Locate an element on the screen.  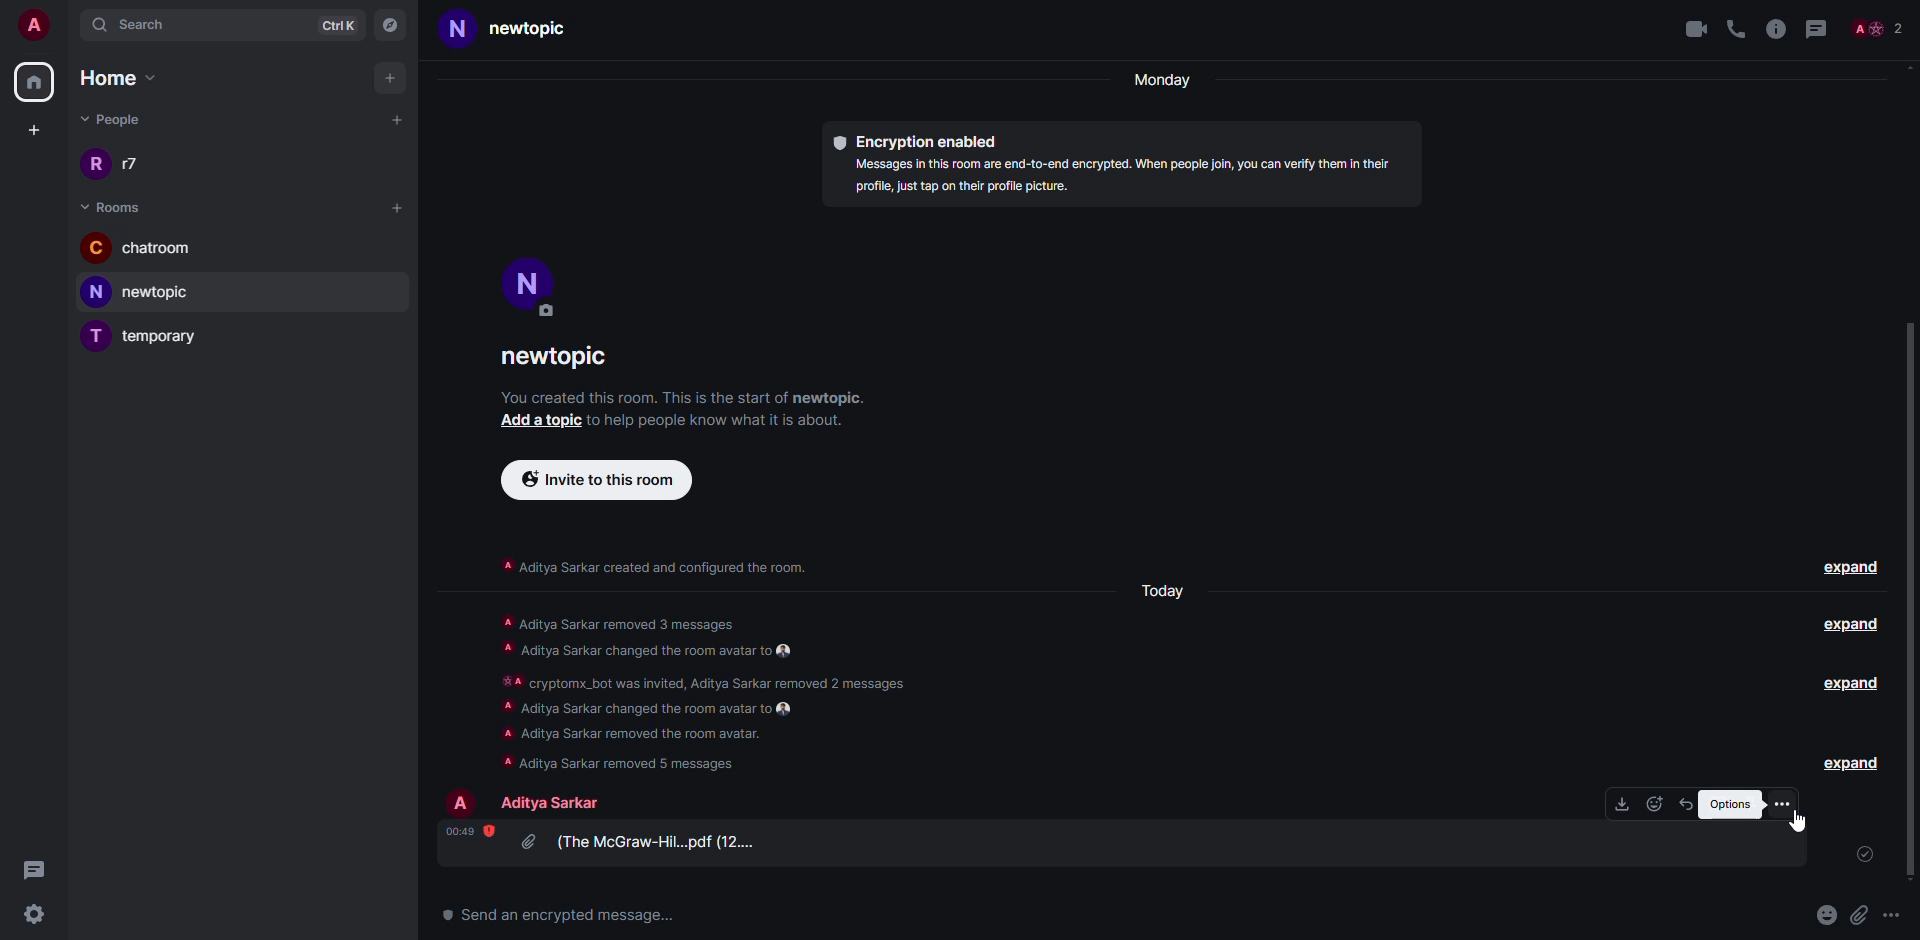
account is located at coordinates (34, 24).